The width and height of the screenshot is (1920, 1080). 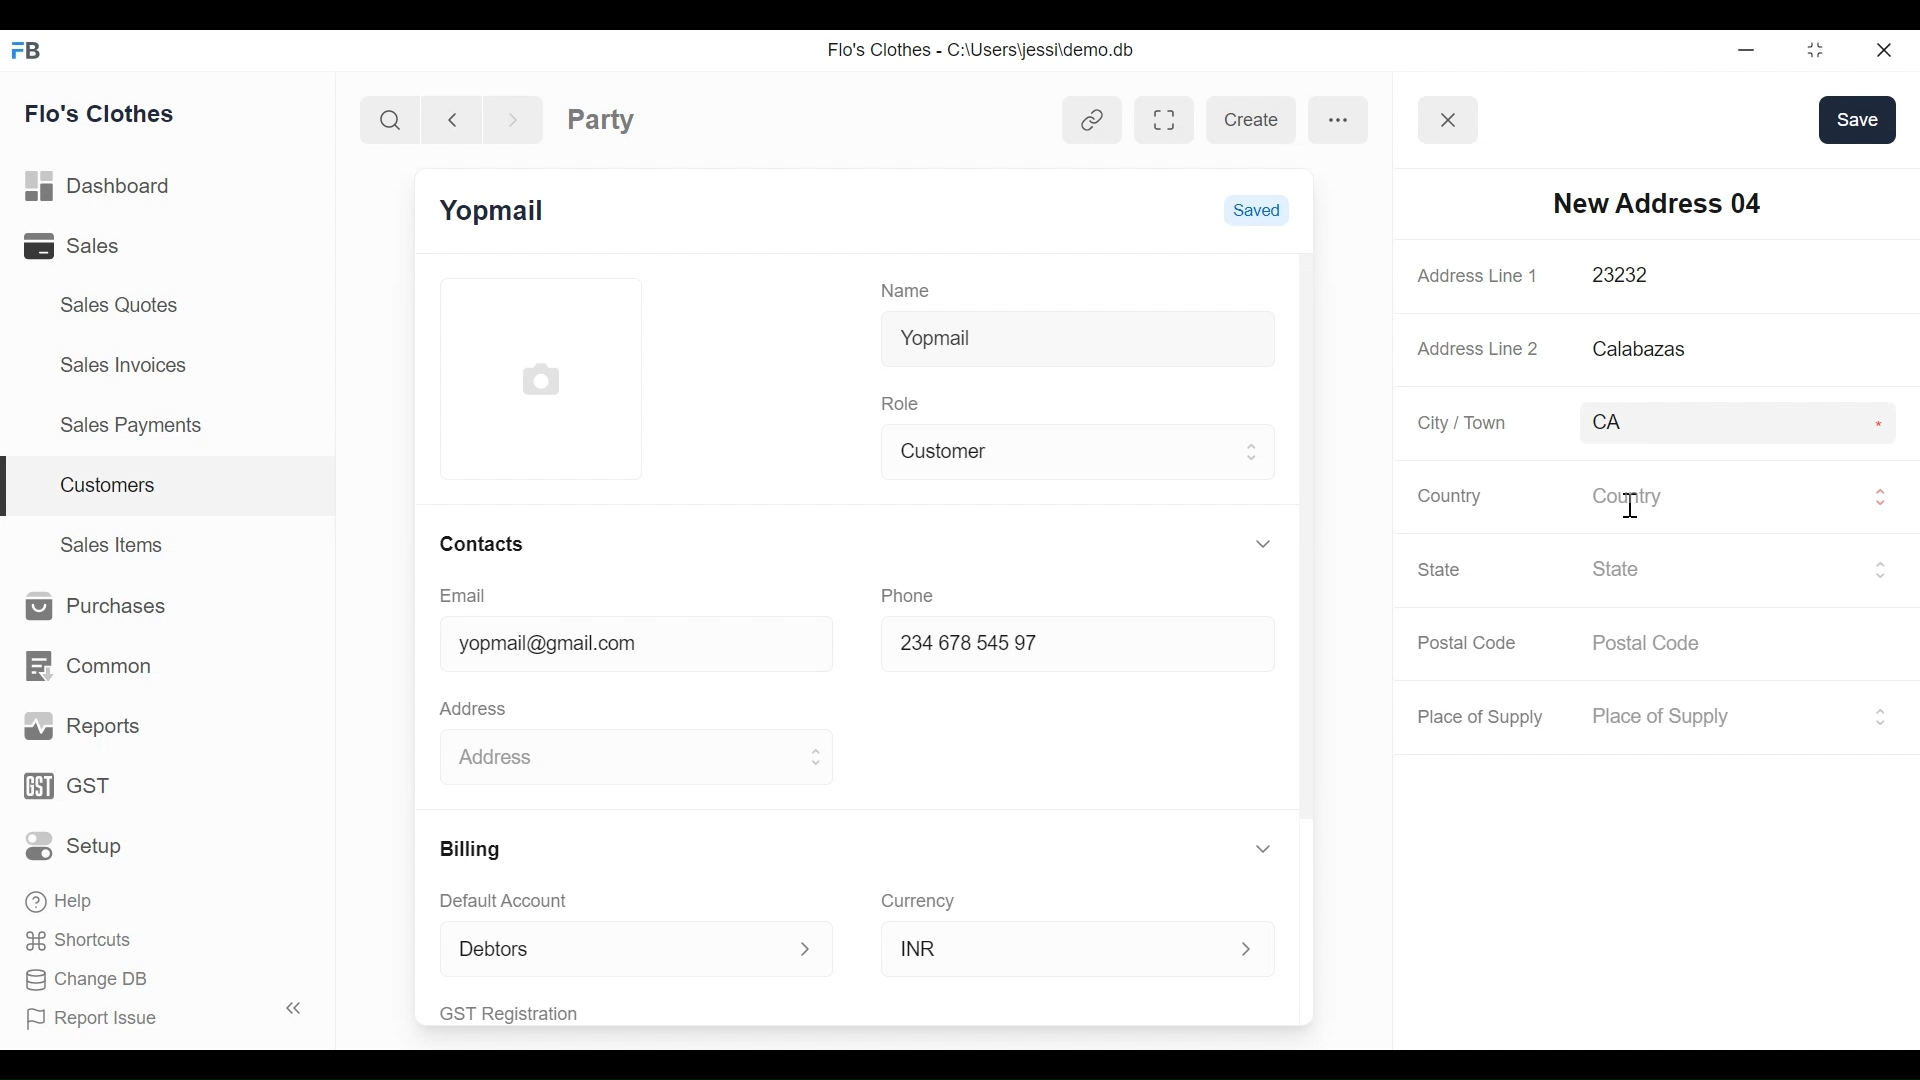 What do you see at coordinates (1256, 208) in the screenshot?
I see `Saved` at bounding box center [1256, 208].